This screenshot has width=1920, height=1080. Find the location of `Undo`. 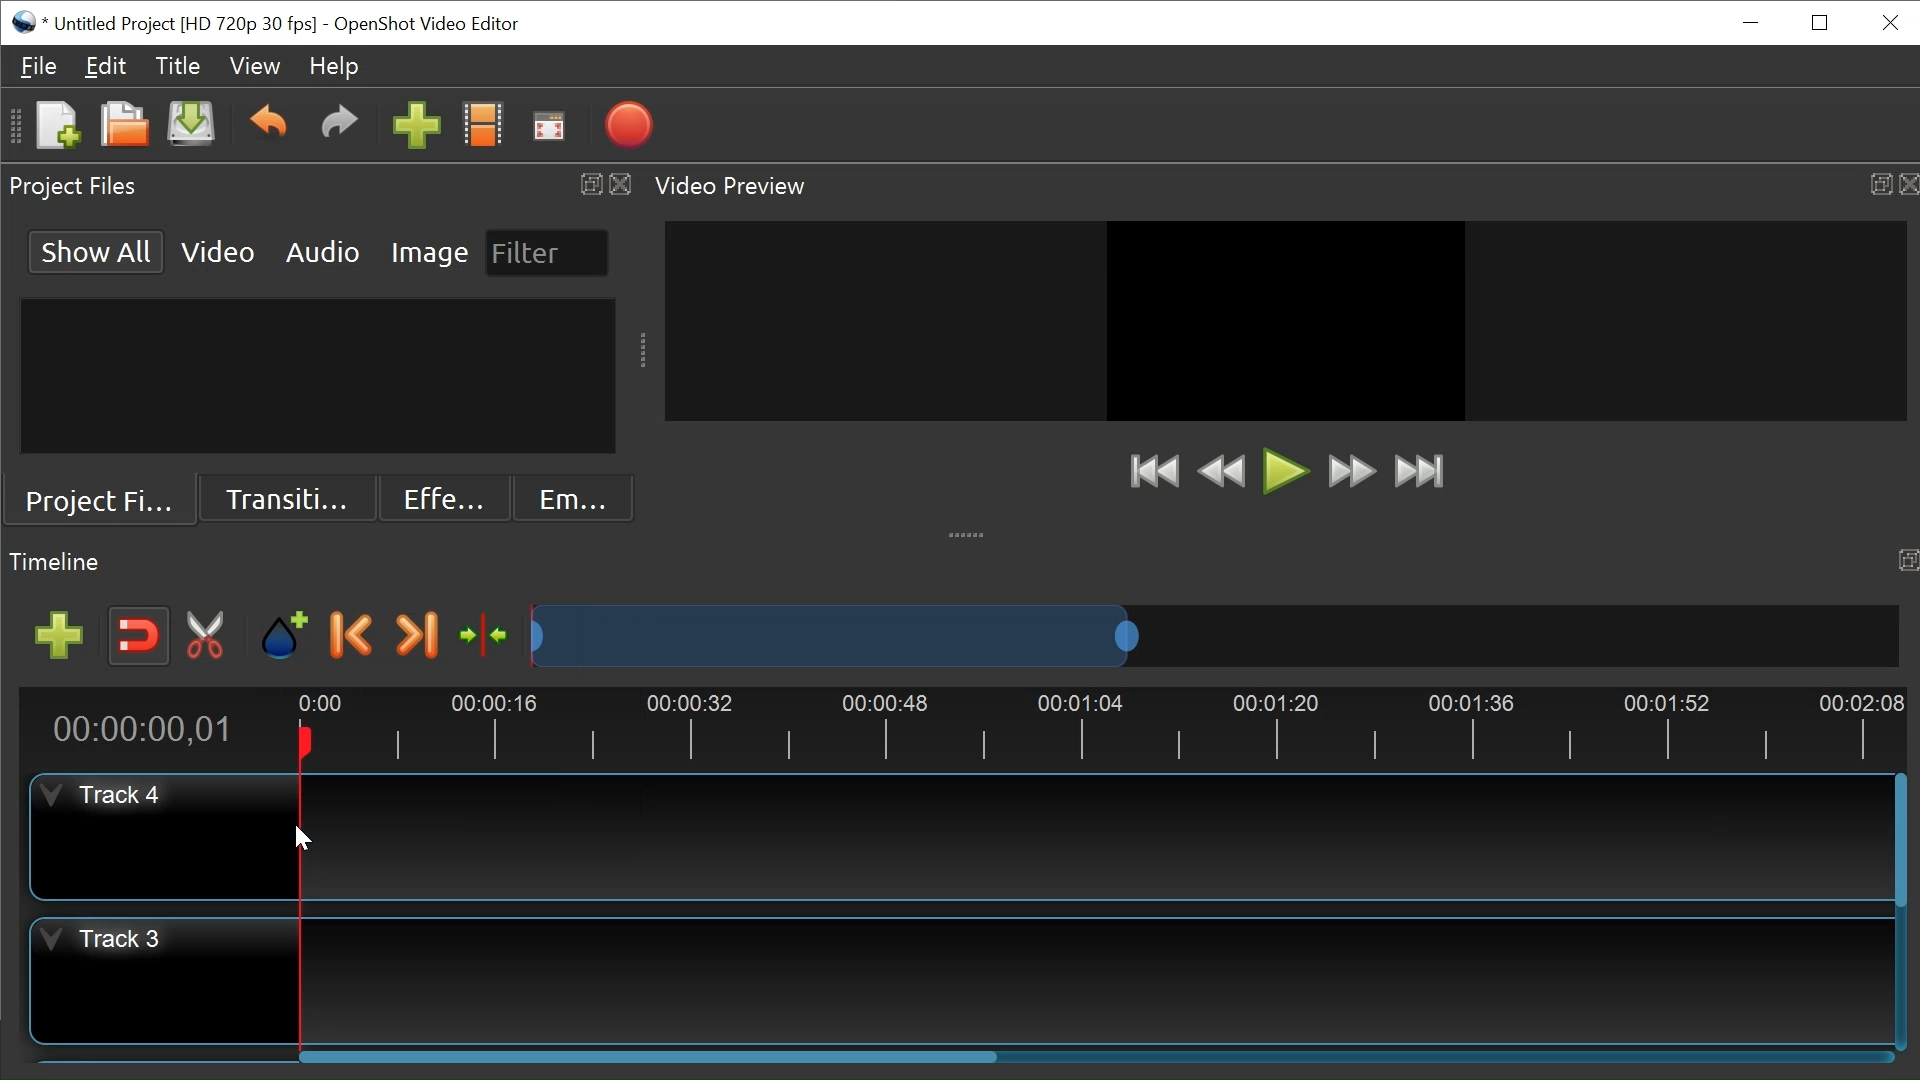

Undo is located at coordinates (267, 127).